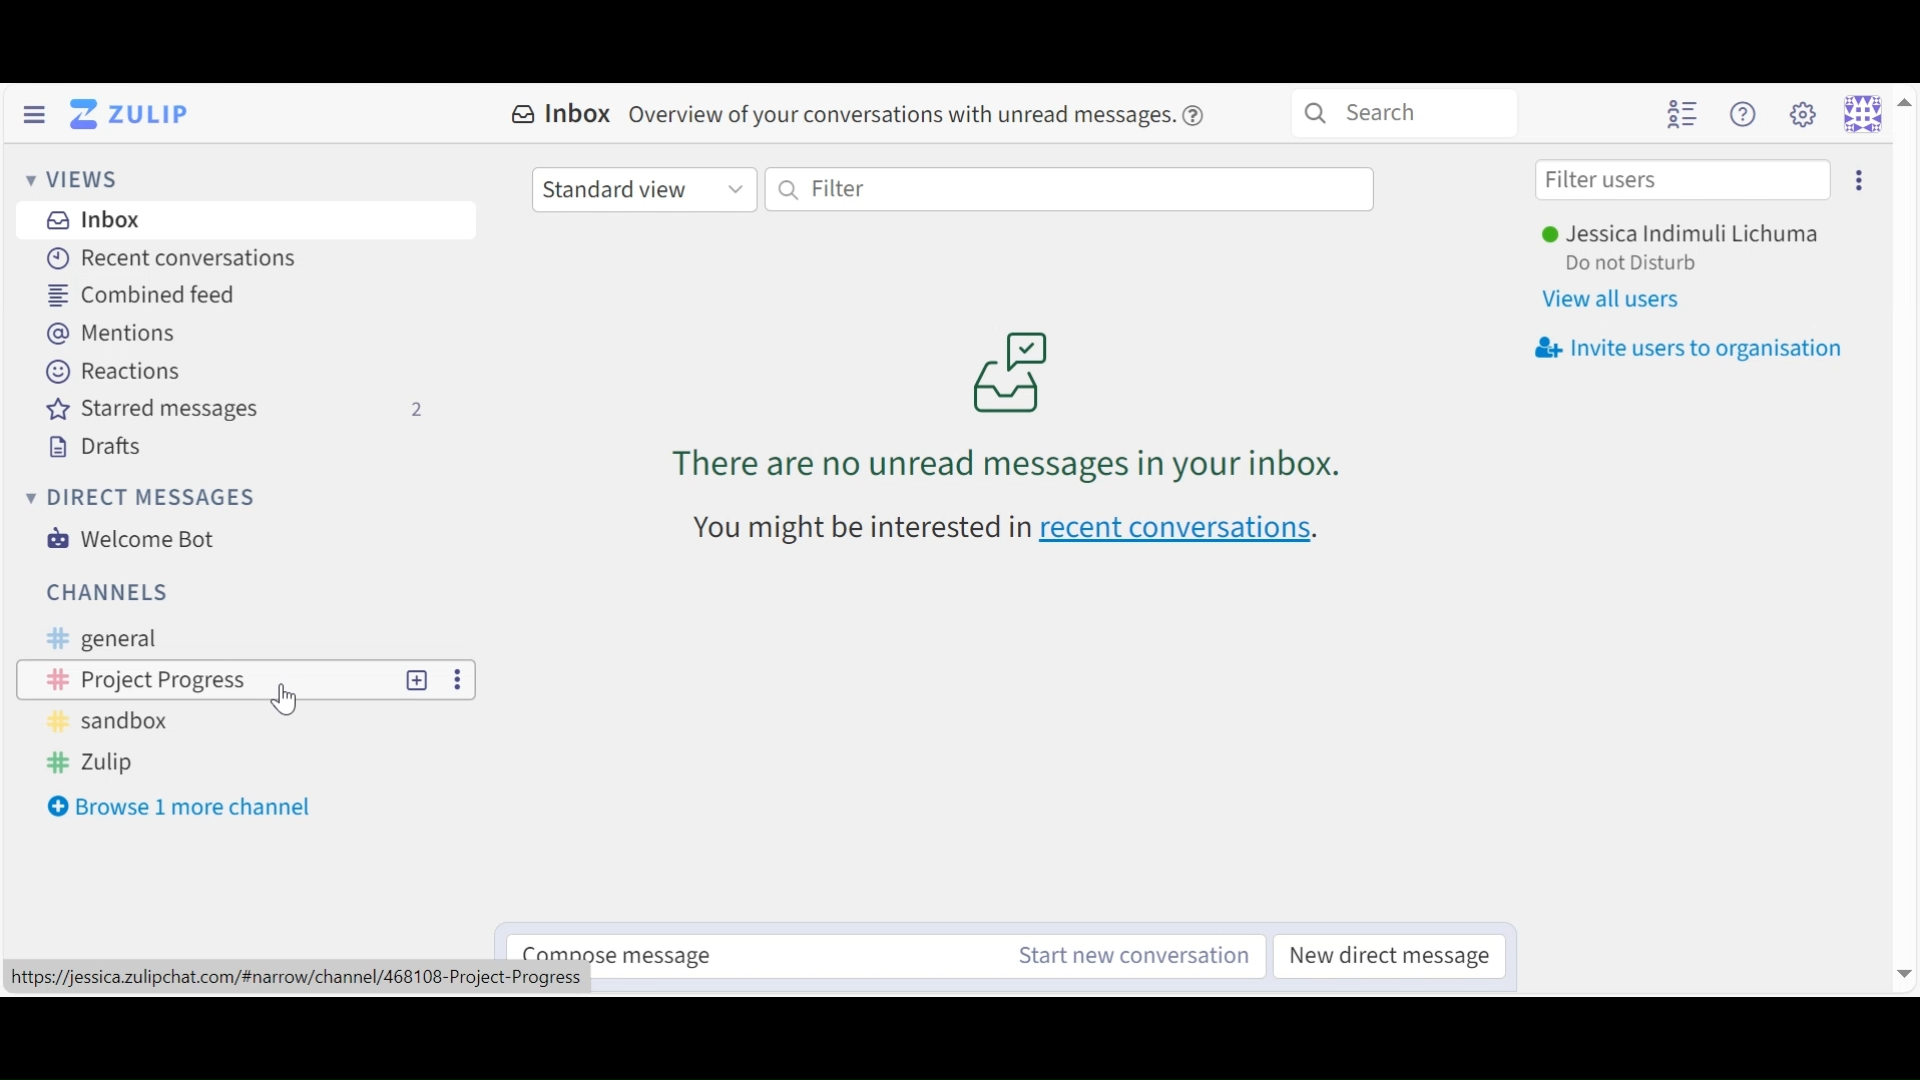 The width and height of the screenshot is (1920, 1080). Describe the element at coordinates (1865, 181) in the screenshot. I see `settings` at that location.